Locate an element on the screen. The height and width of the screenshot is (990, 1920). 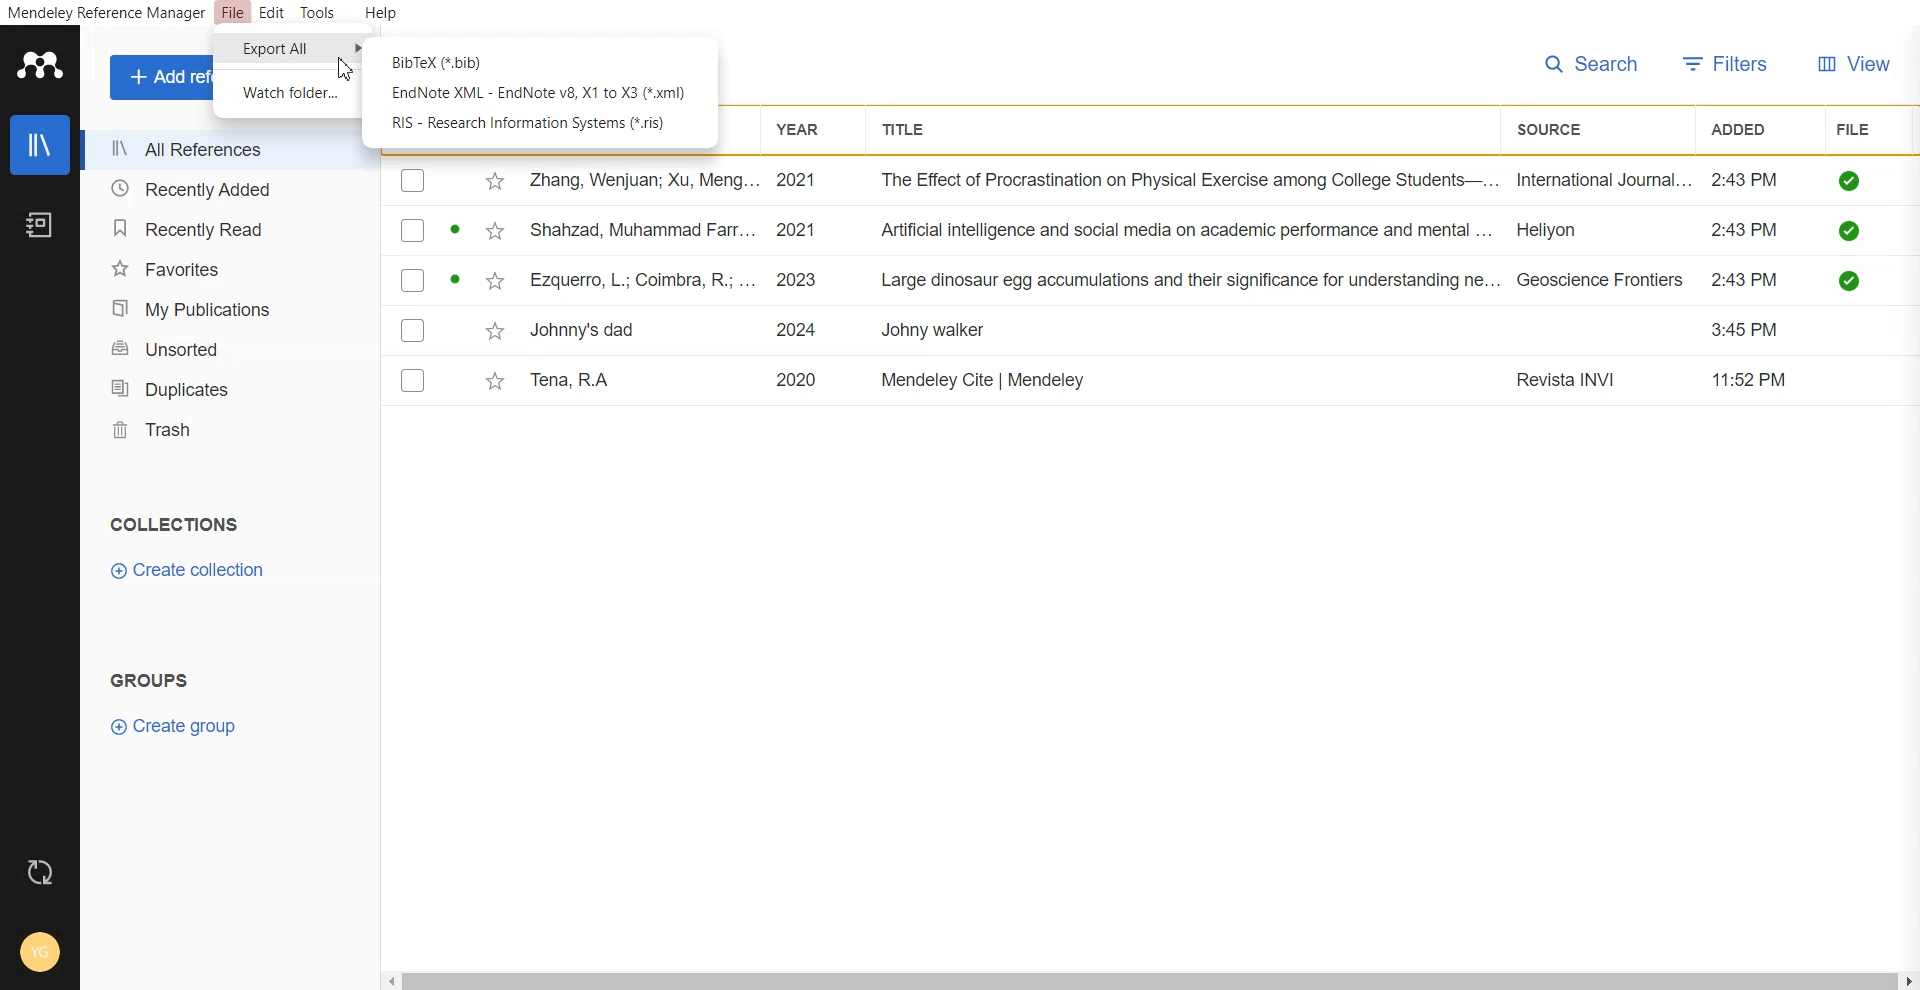
File is located at coordinates (233, 14).